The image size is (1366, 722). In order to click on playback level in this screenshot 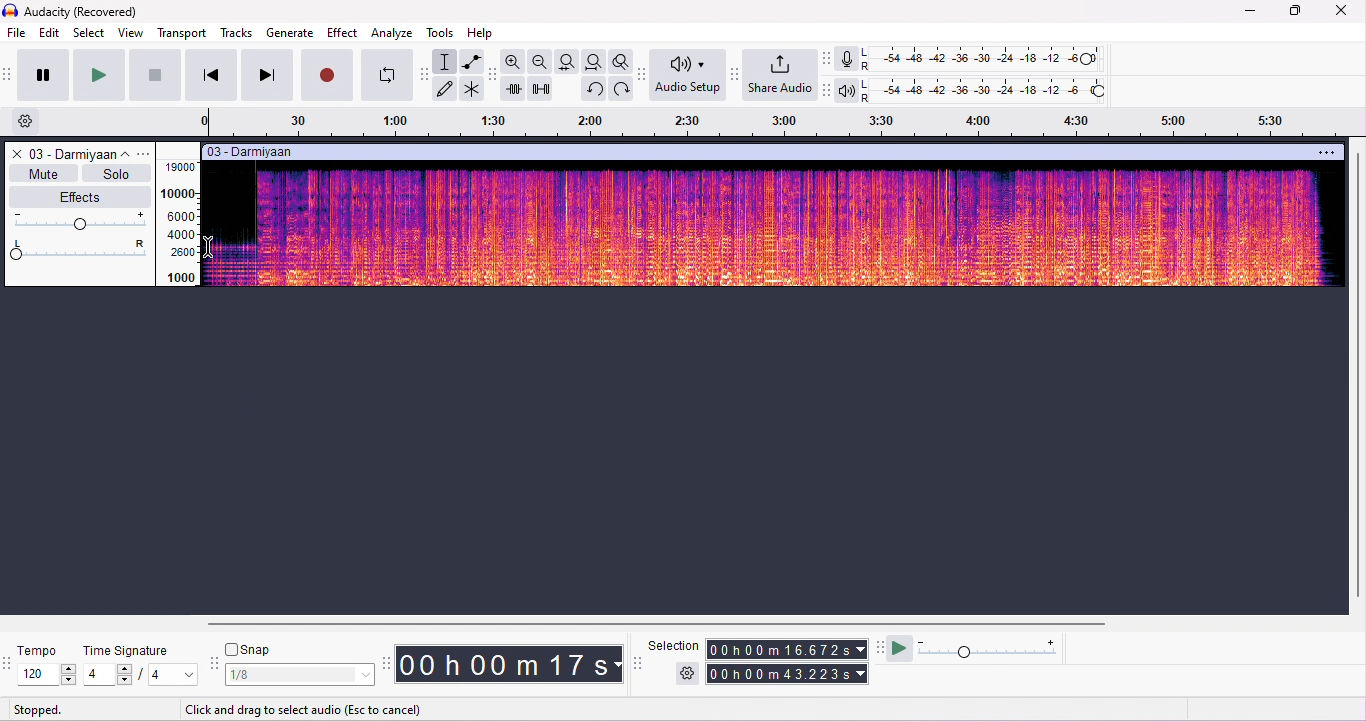, I will do `click(988, 90)`.